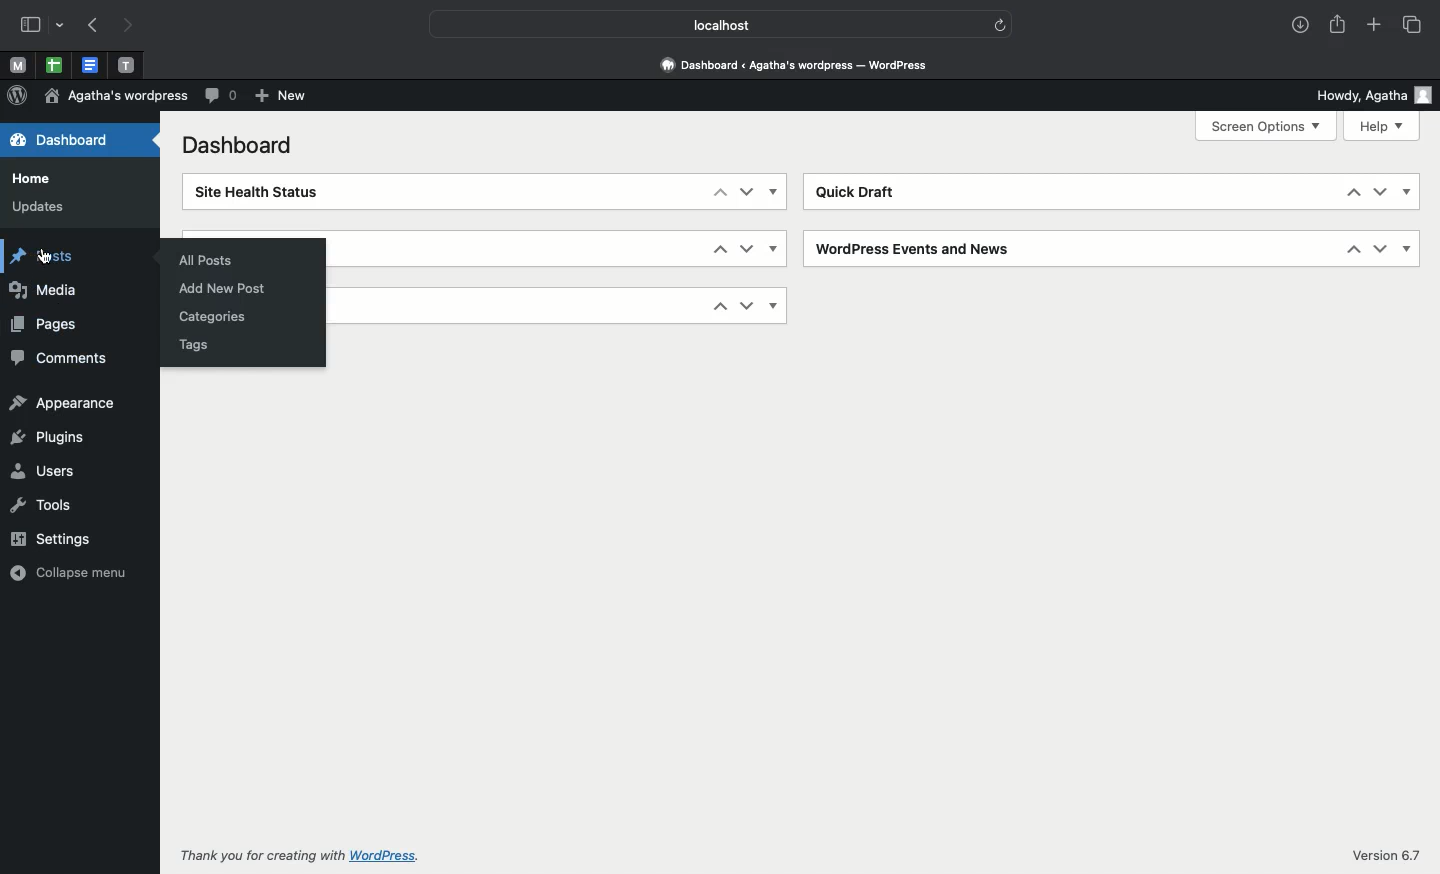 The height and width of the screenshot is (874, 1440). Describe the element at coordinates (194, 344) in the screenshot. I see `Tags` at that location.